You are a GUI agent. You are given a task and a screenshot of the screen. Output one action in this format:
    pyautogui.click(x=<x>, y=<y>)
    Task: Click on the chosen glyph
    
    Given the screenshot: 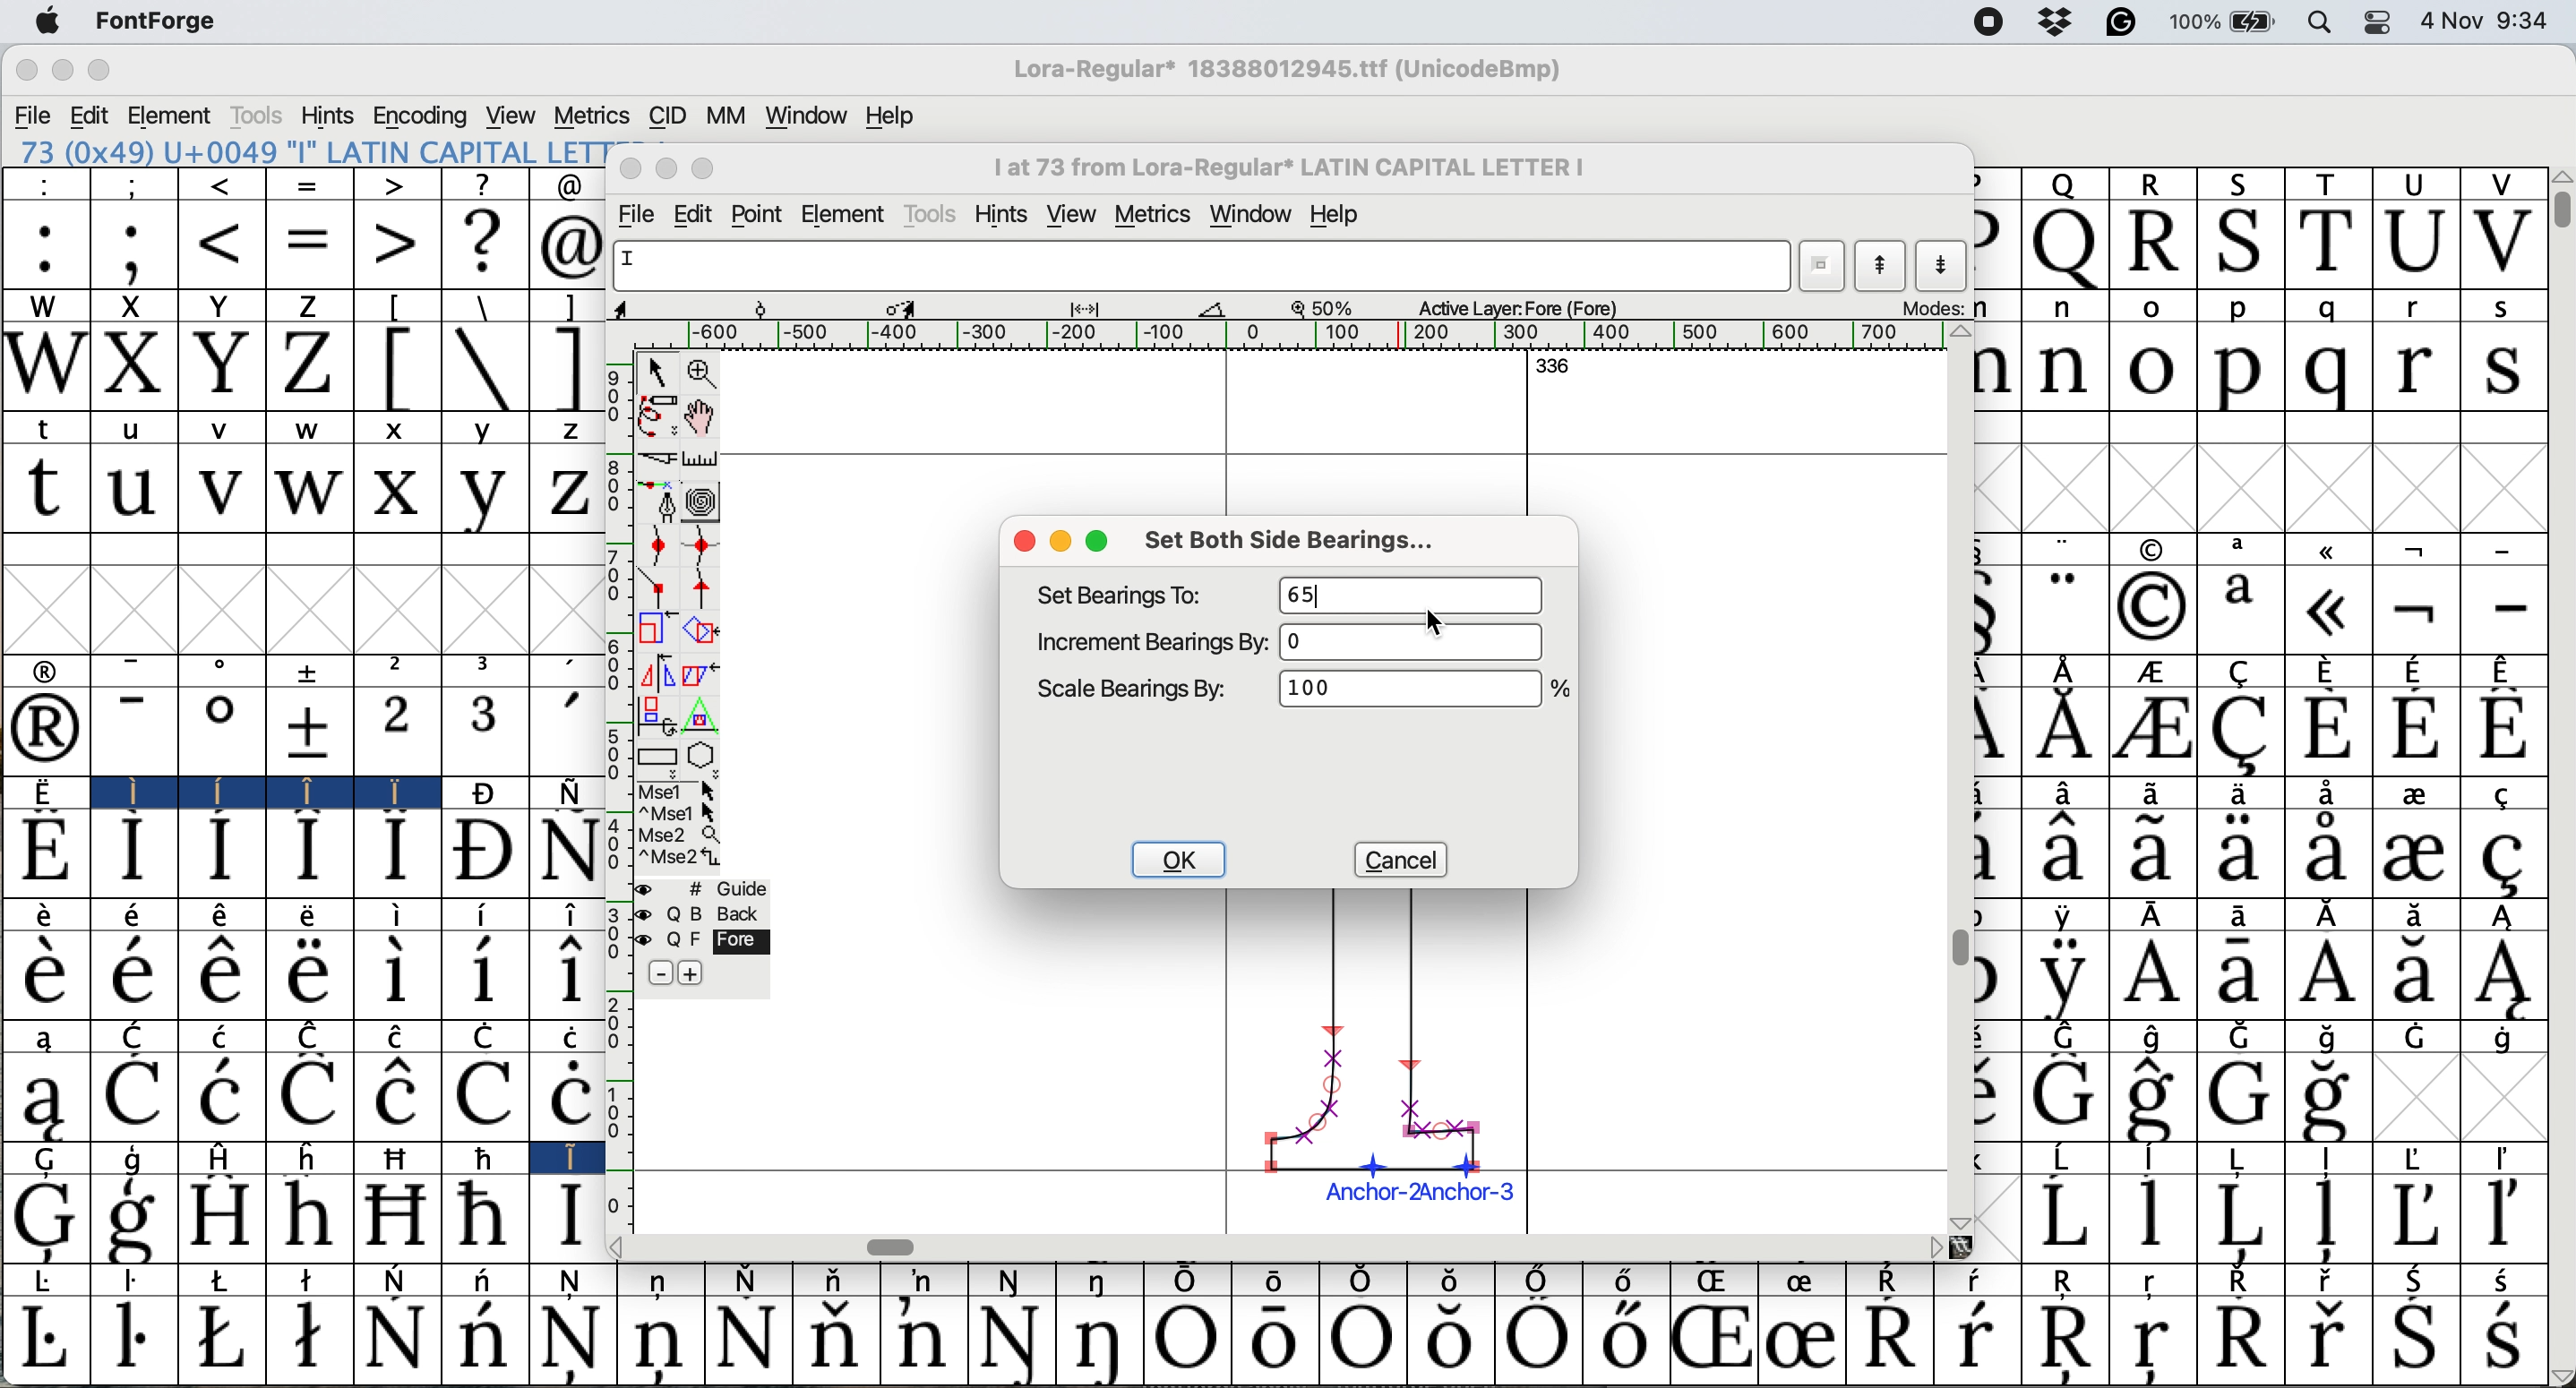 What is the action you would take?
    pyautogui.click(x=1385, y=1055)
    